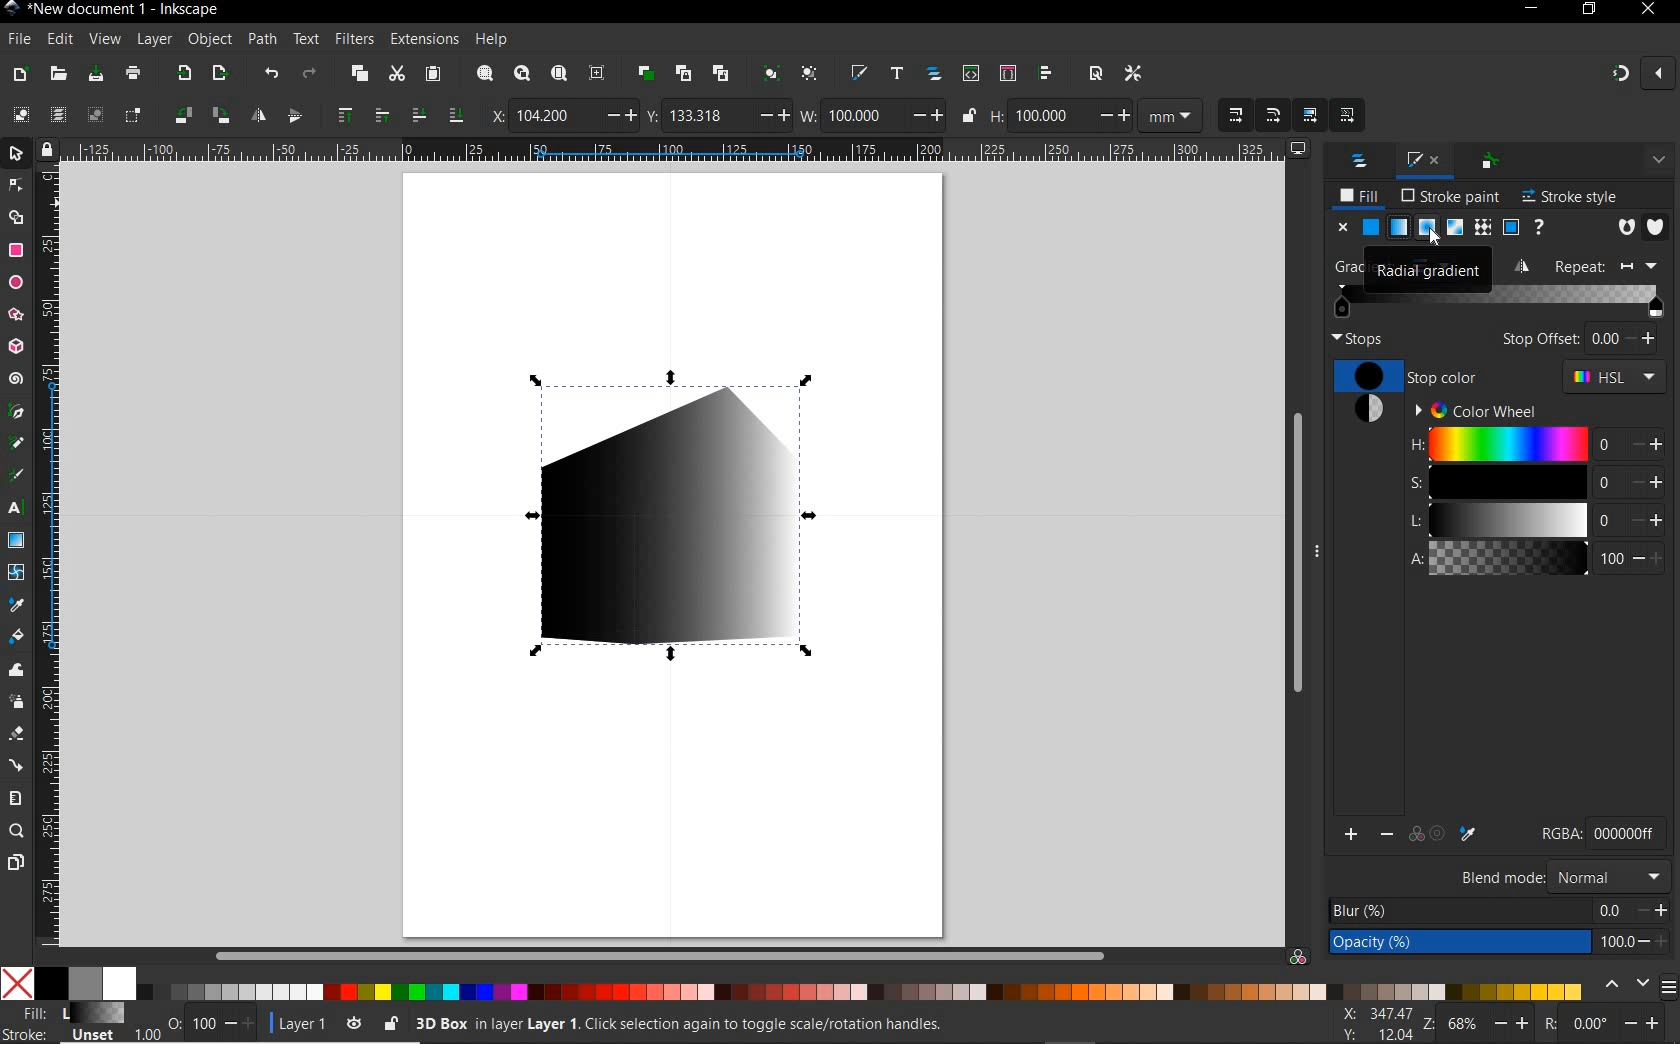  What do you see at coordinates (996, 115) in the screenshot?
I see `HEIGHT OF SELECTION` at bounding box center [996, 115].